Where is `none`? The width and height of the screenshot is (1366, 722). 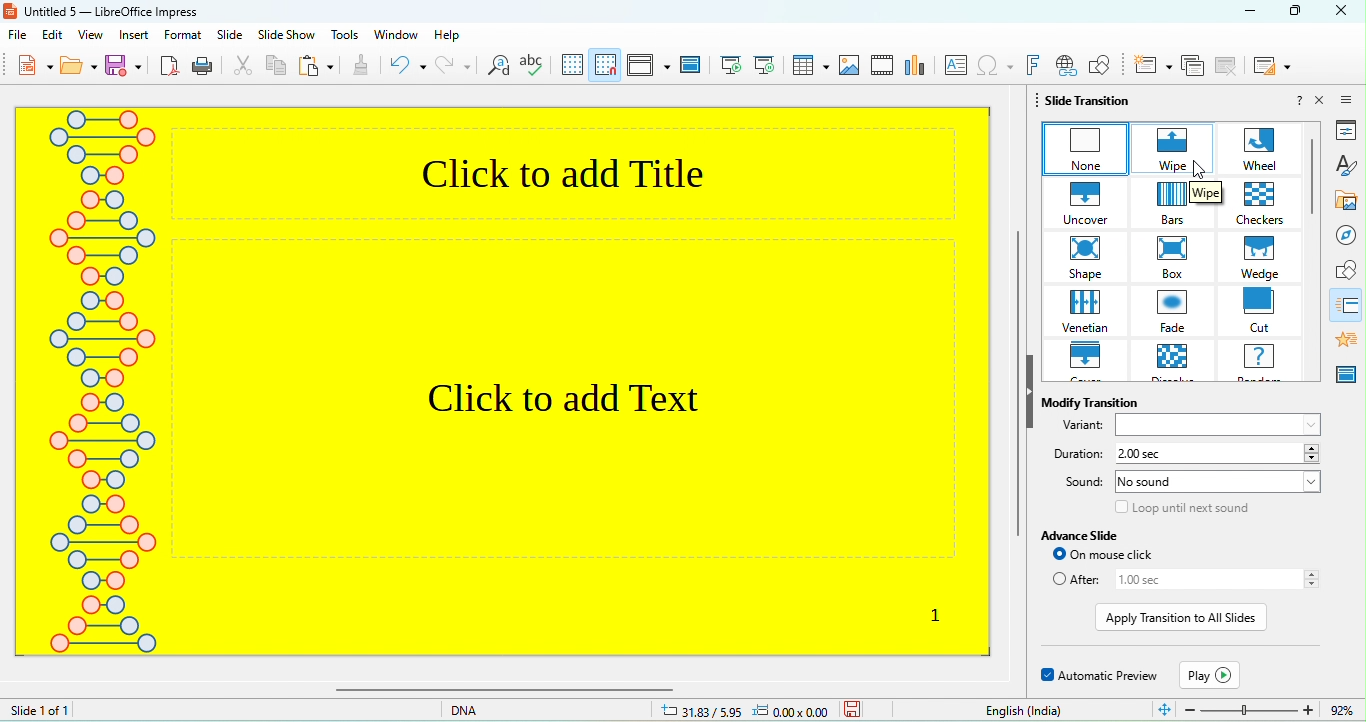 none is located at coordinates (1084, 149).